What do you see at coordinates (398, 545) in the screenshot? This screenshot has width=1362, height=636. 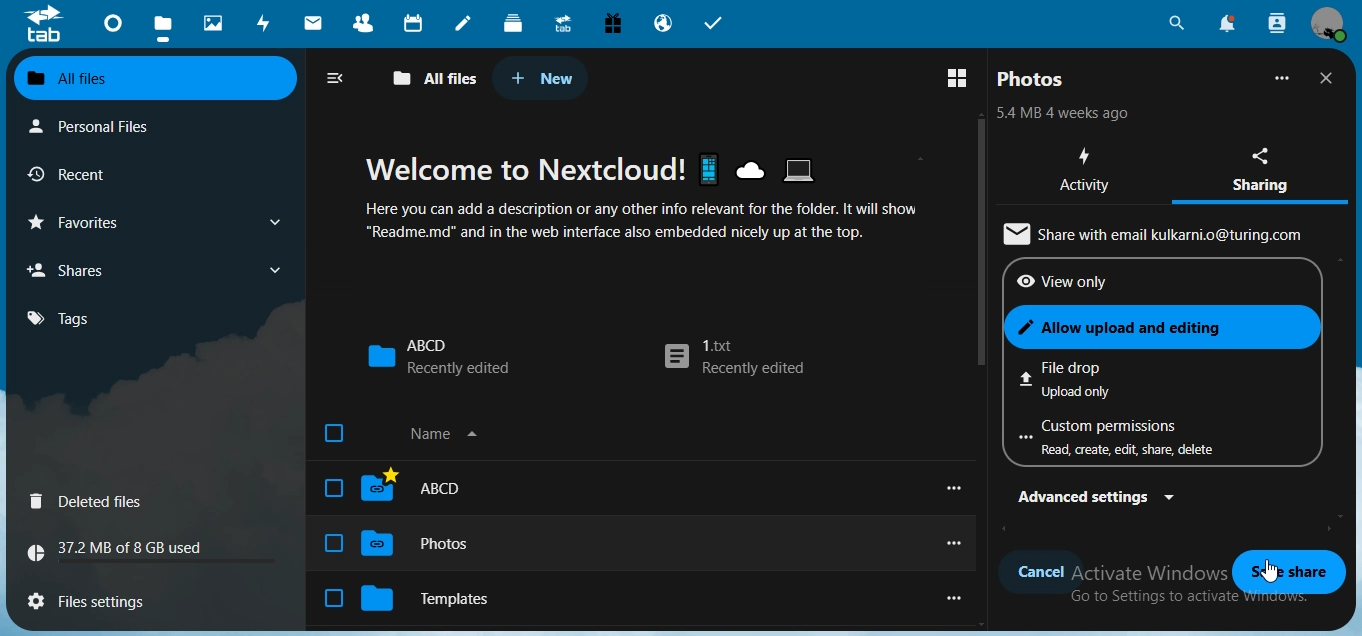 I see `Photos` at bounding box center [398, 545].